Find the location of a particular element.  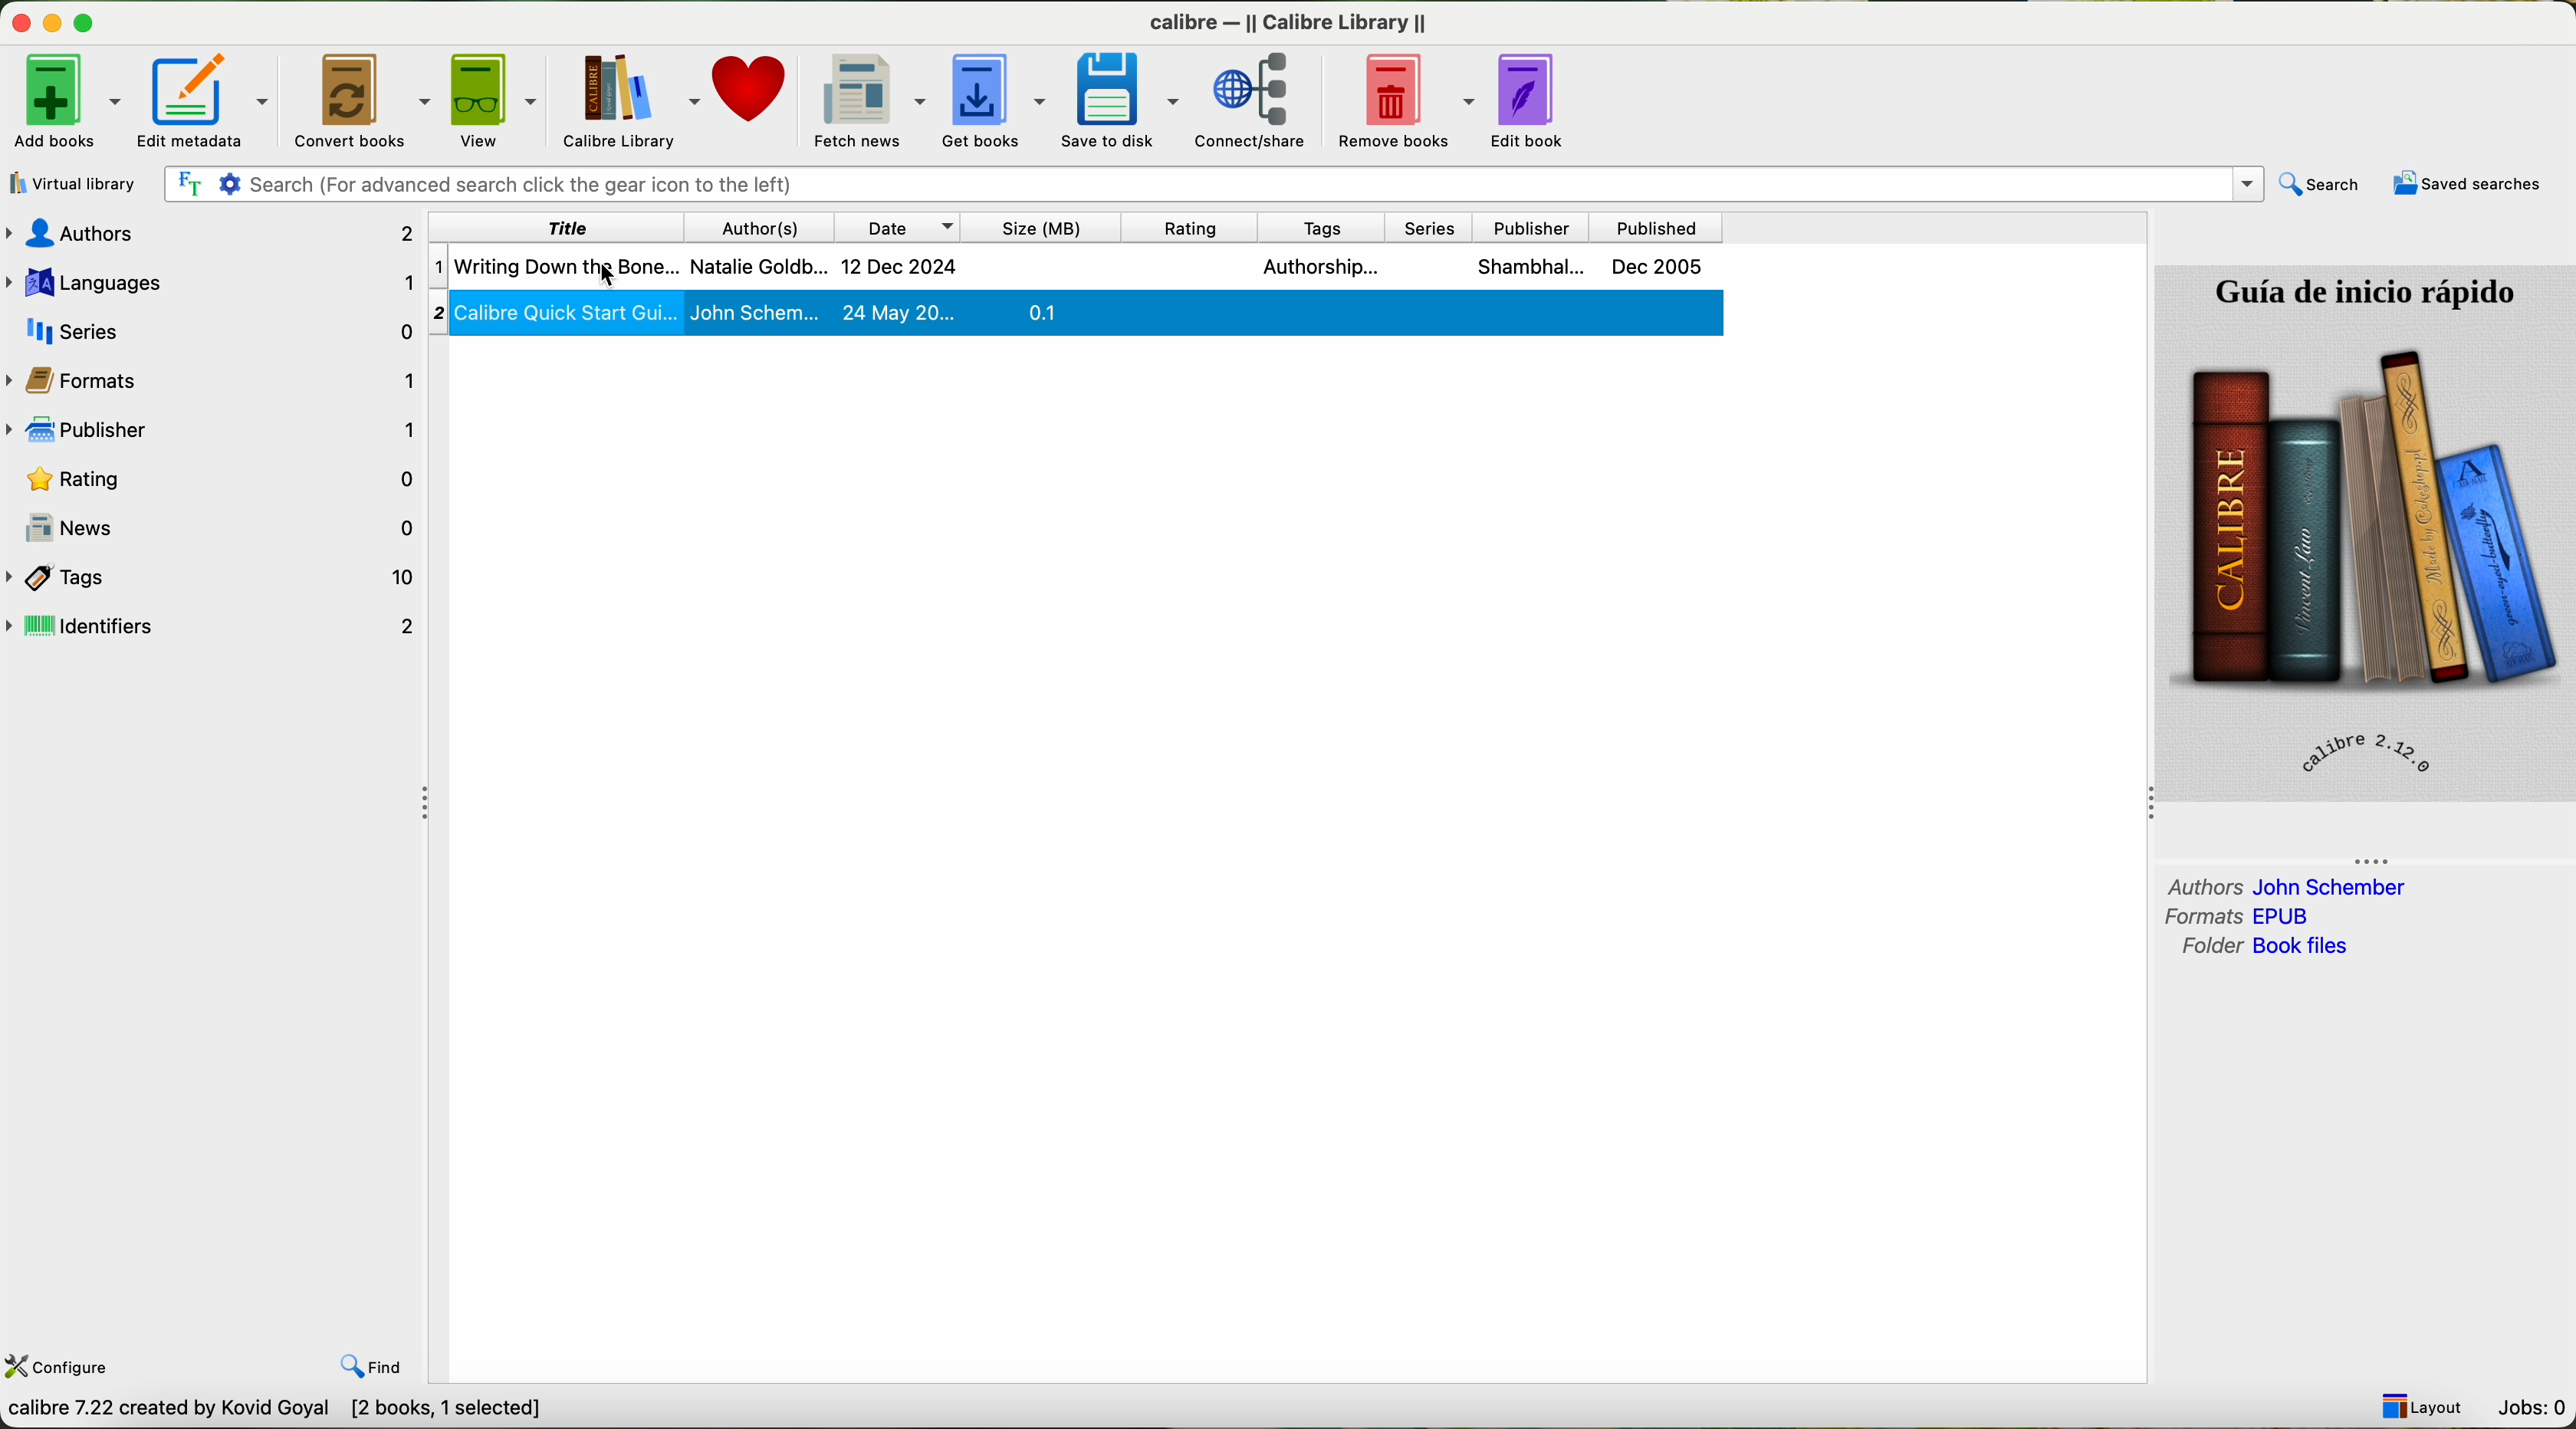

Callibre 7.22 created by Kavid Goyal [0 books] is located at coordinates (238, 1412).